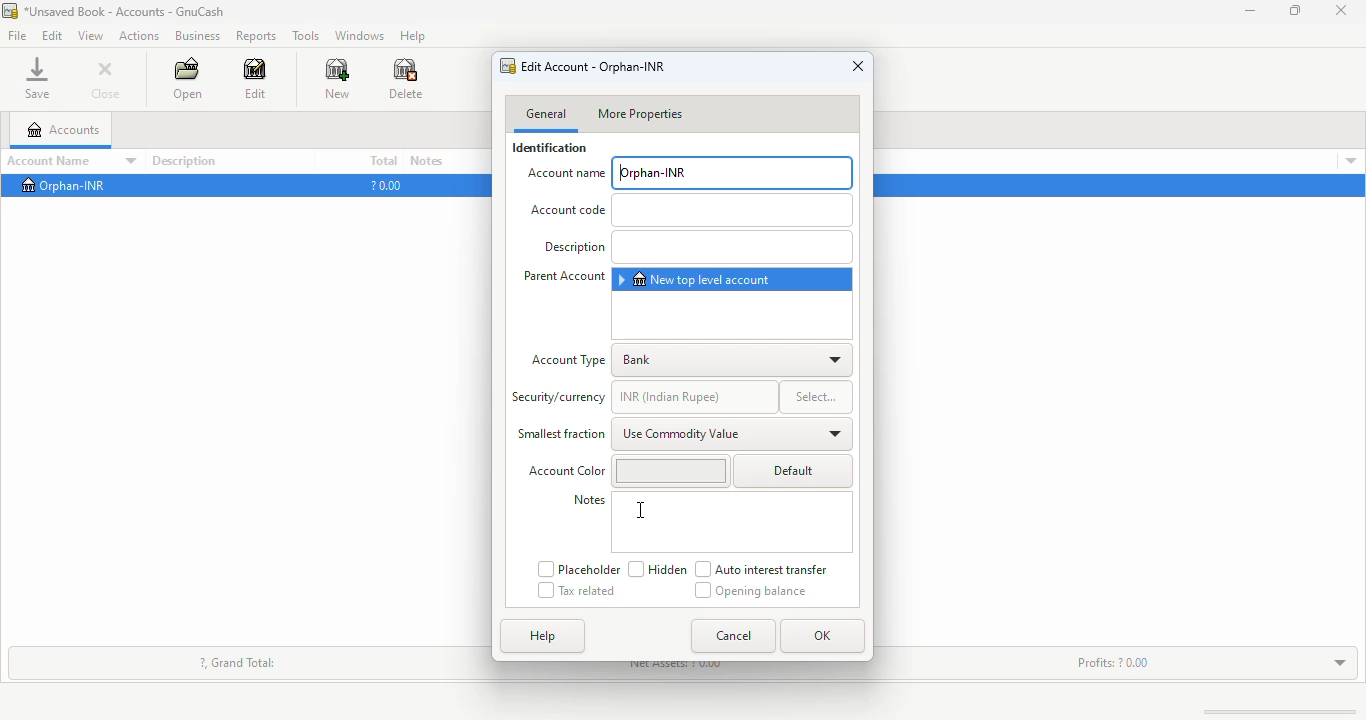 The height and width of the screenshot is (720, 1366). What do you see at coordinates (542, 636) in the screenshot?
I see `help` at bounding box center [542, 636].